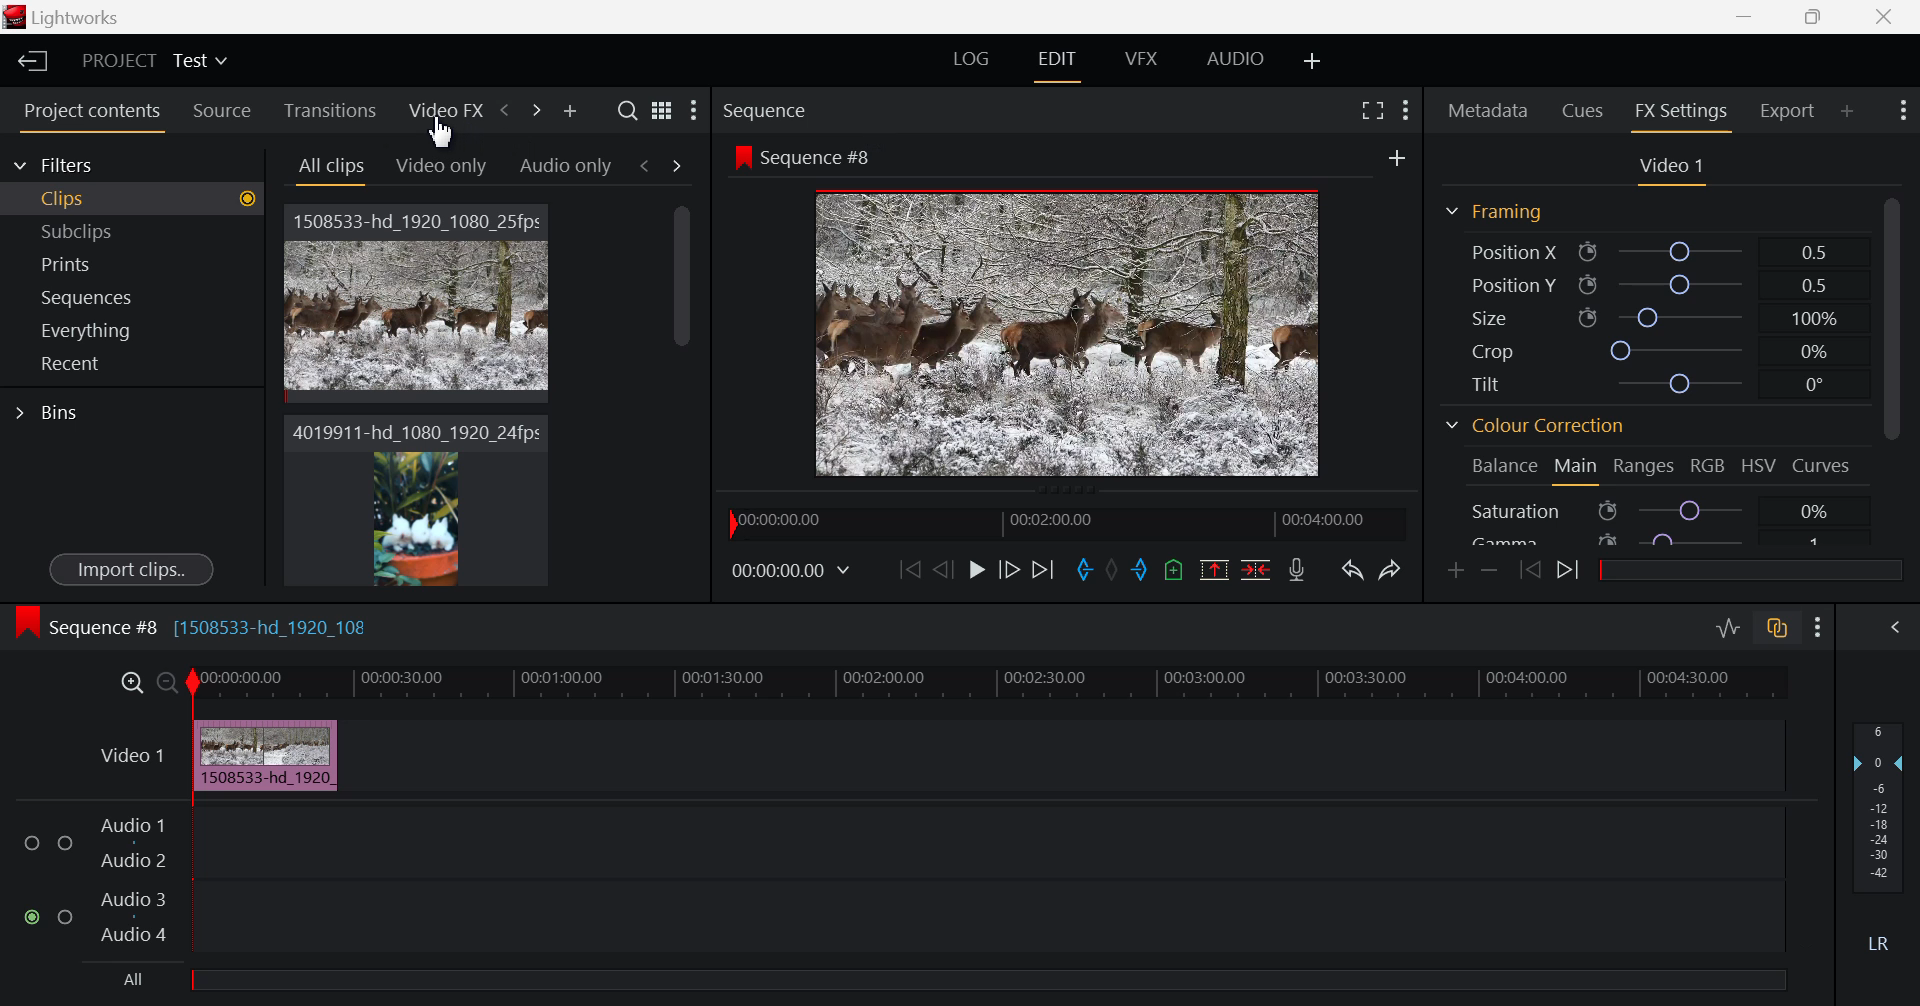 The height and width of the screenshot is (1006, 1920). Describe the element at coordinates (1114, 569) in the screenshot. I see `Remove all marks` at that location.